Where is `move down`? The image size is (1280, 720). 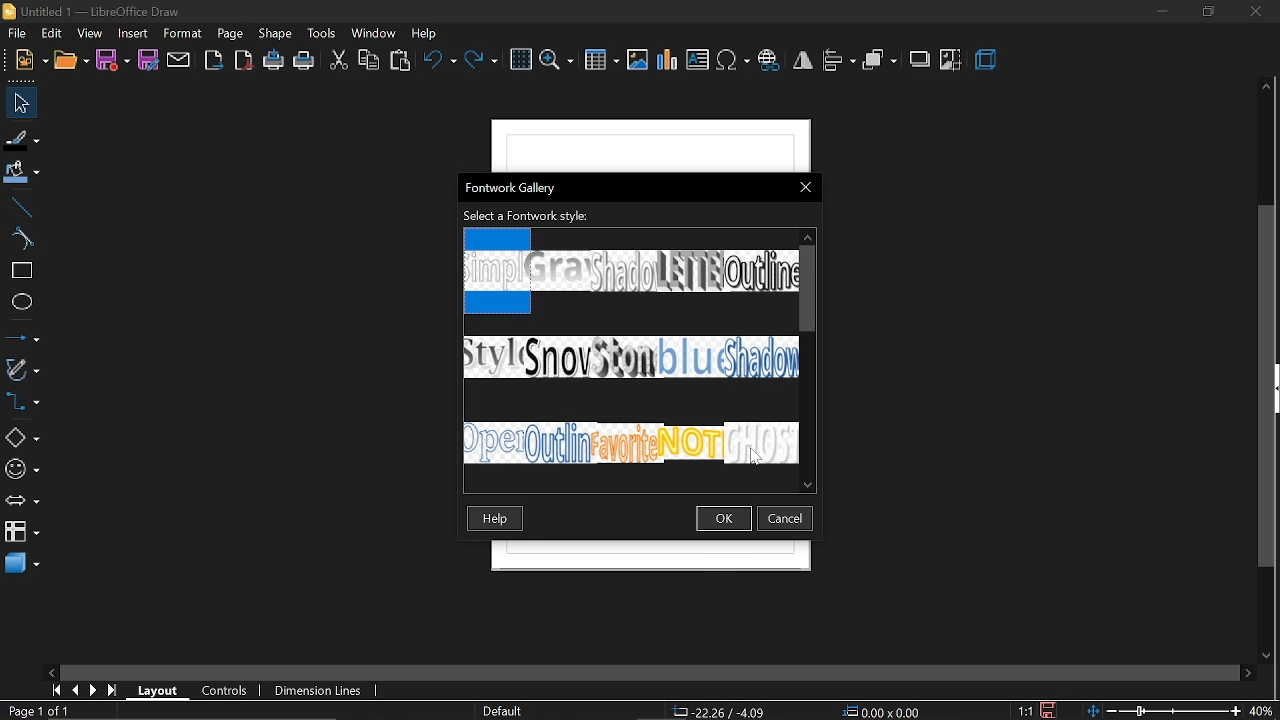
move down is located at coordinates (1266, 656).